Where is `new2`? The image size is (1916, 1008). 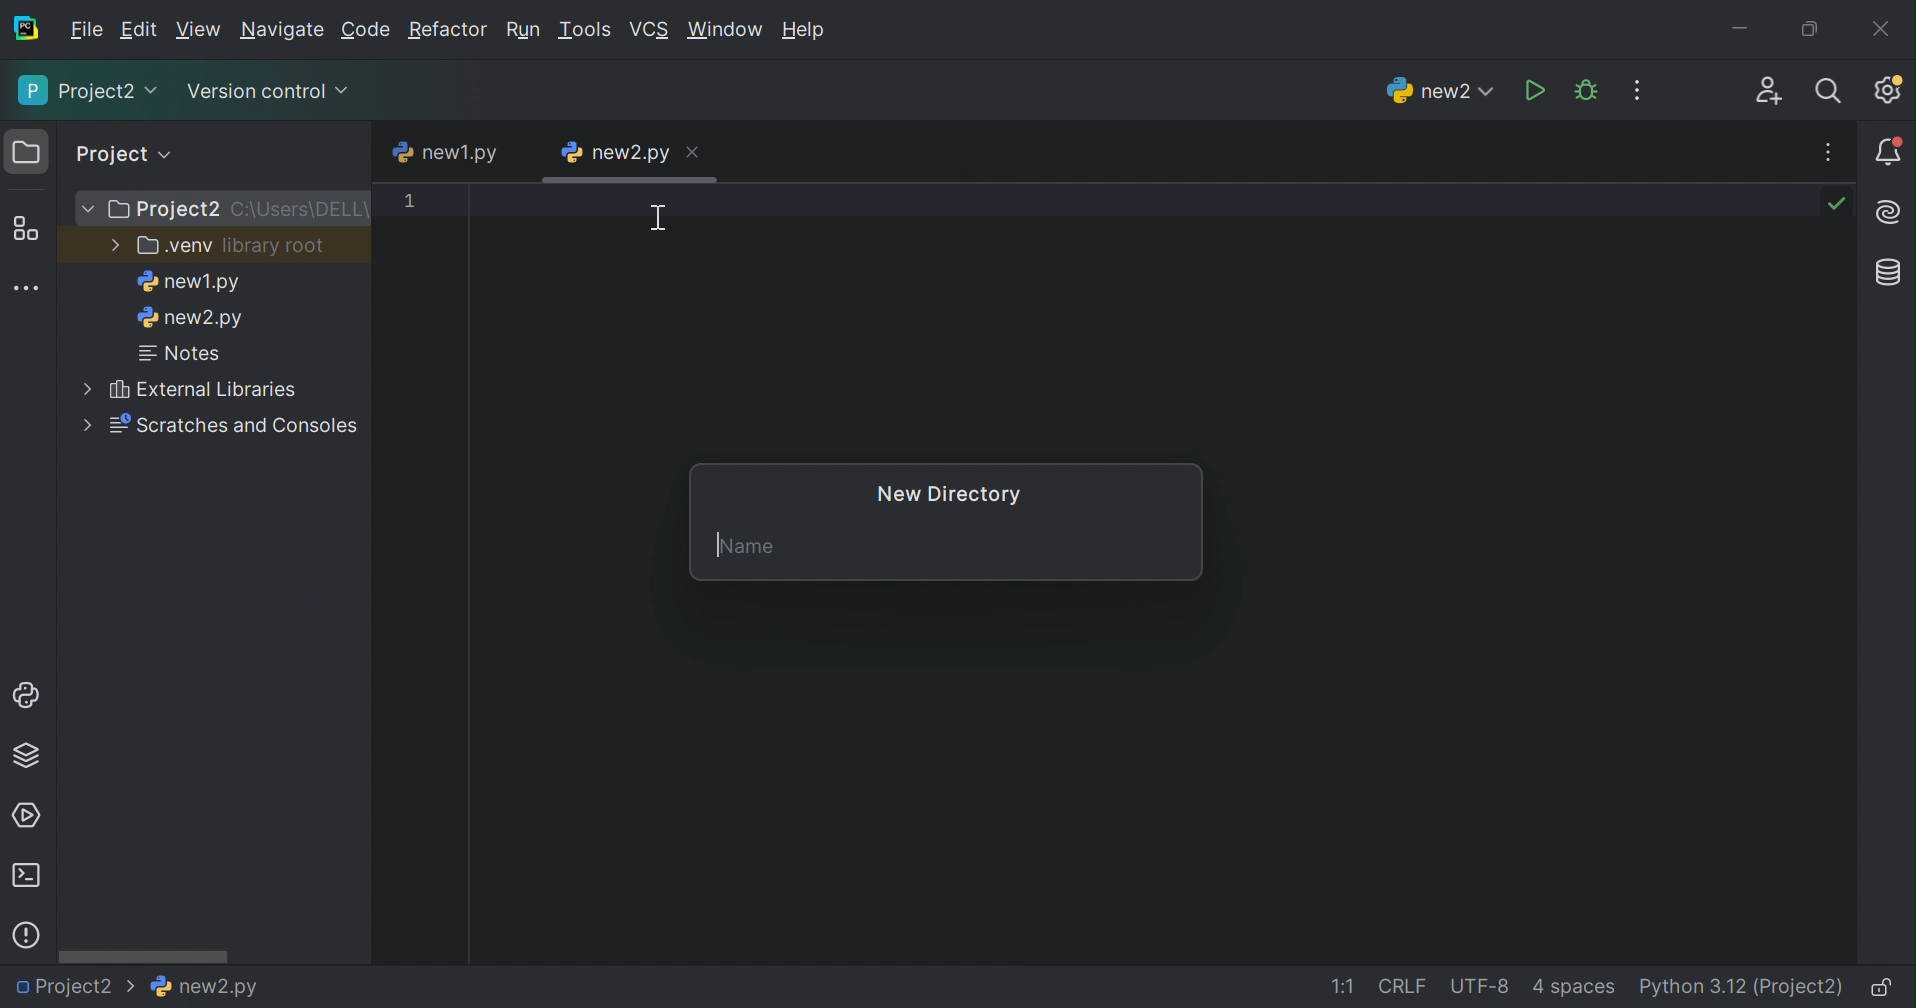 new2 is located at coordinates (1437, 91).